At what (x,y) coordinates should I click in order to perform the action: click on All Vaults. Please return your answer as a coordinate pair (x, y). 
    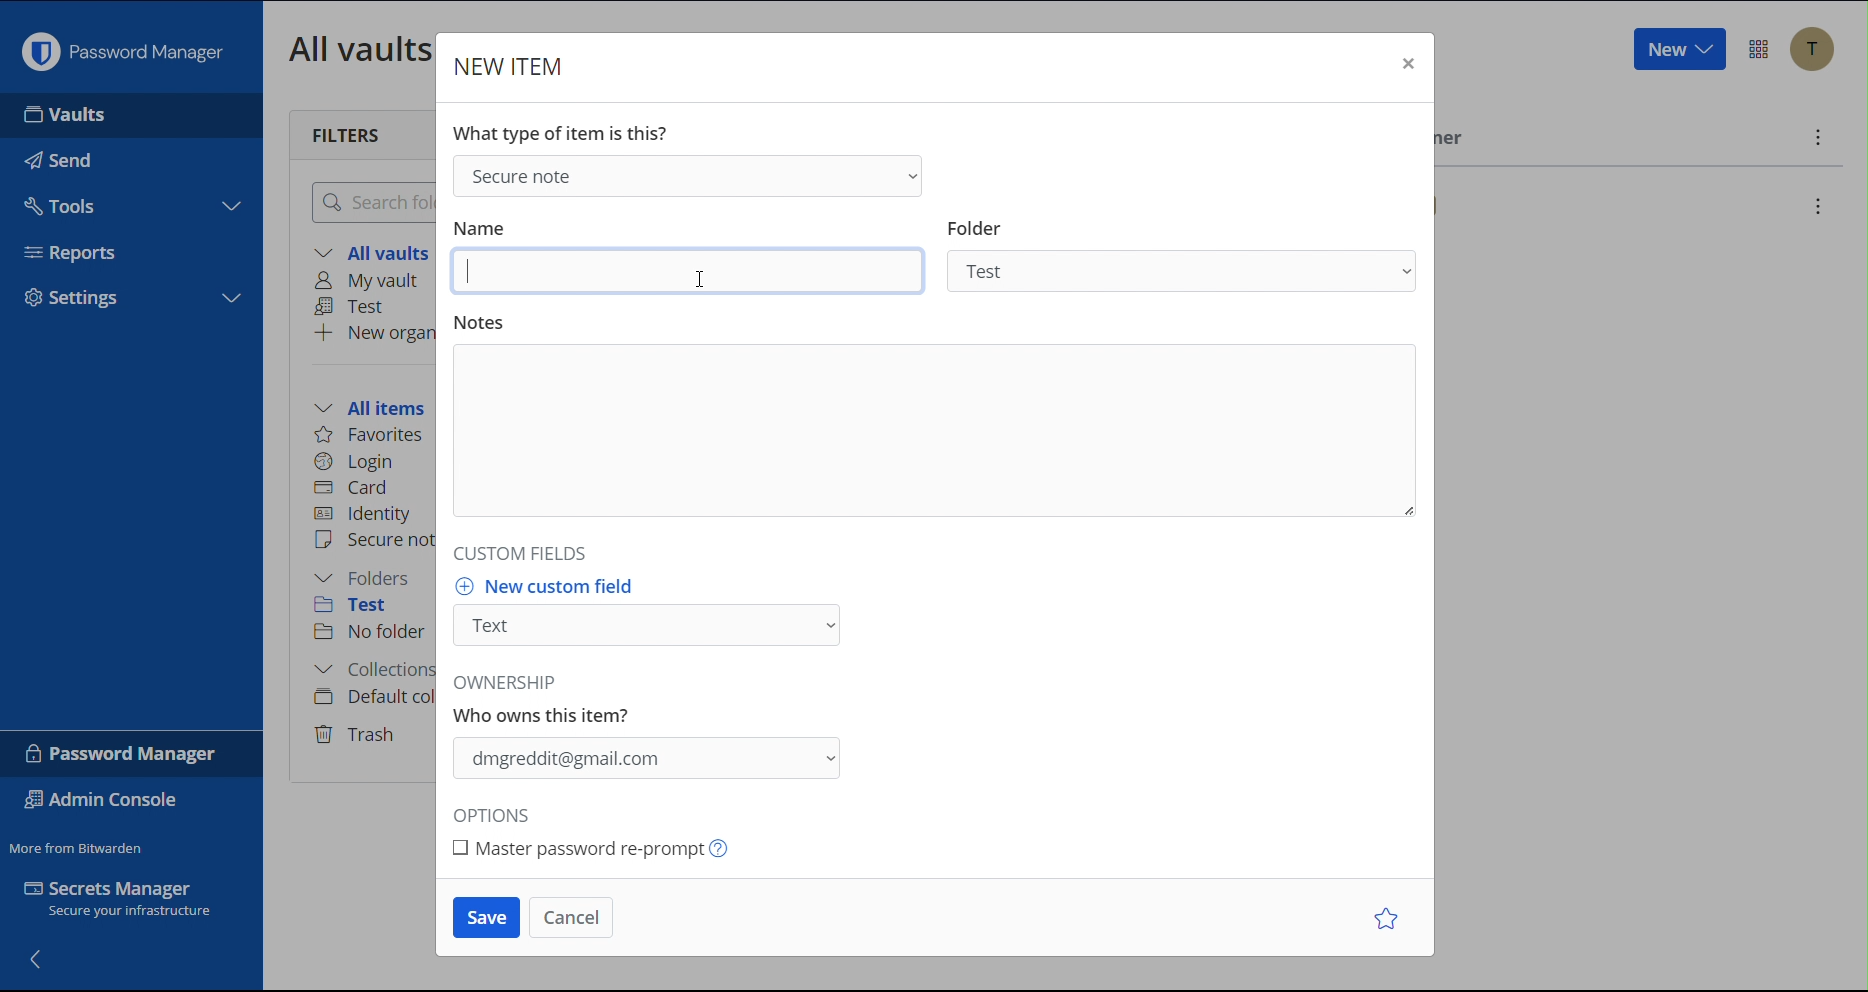
    Looking at the image, I should click on (355, 48).